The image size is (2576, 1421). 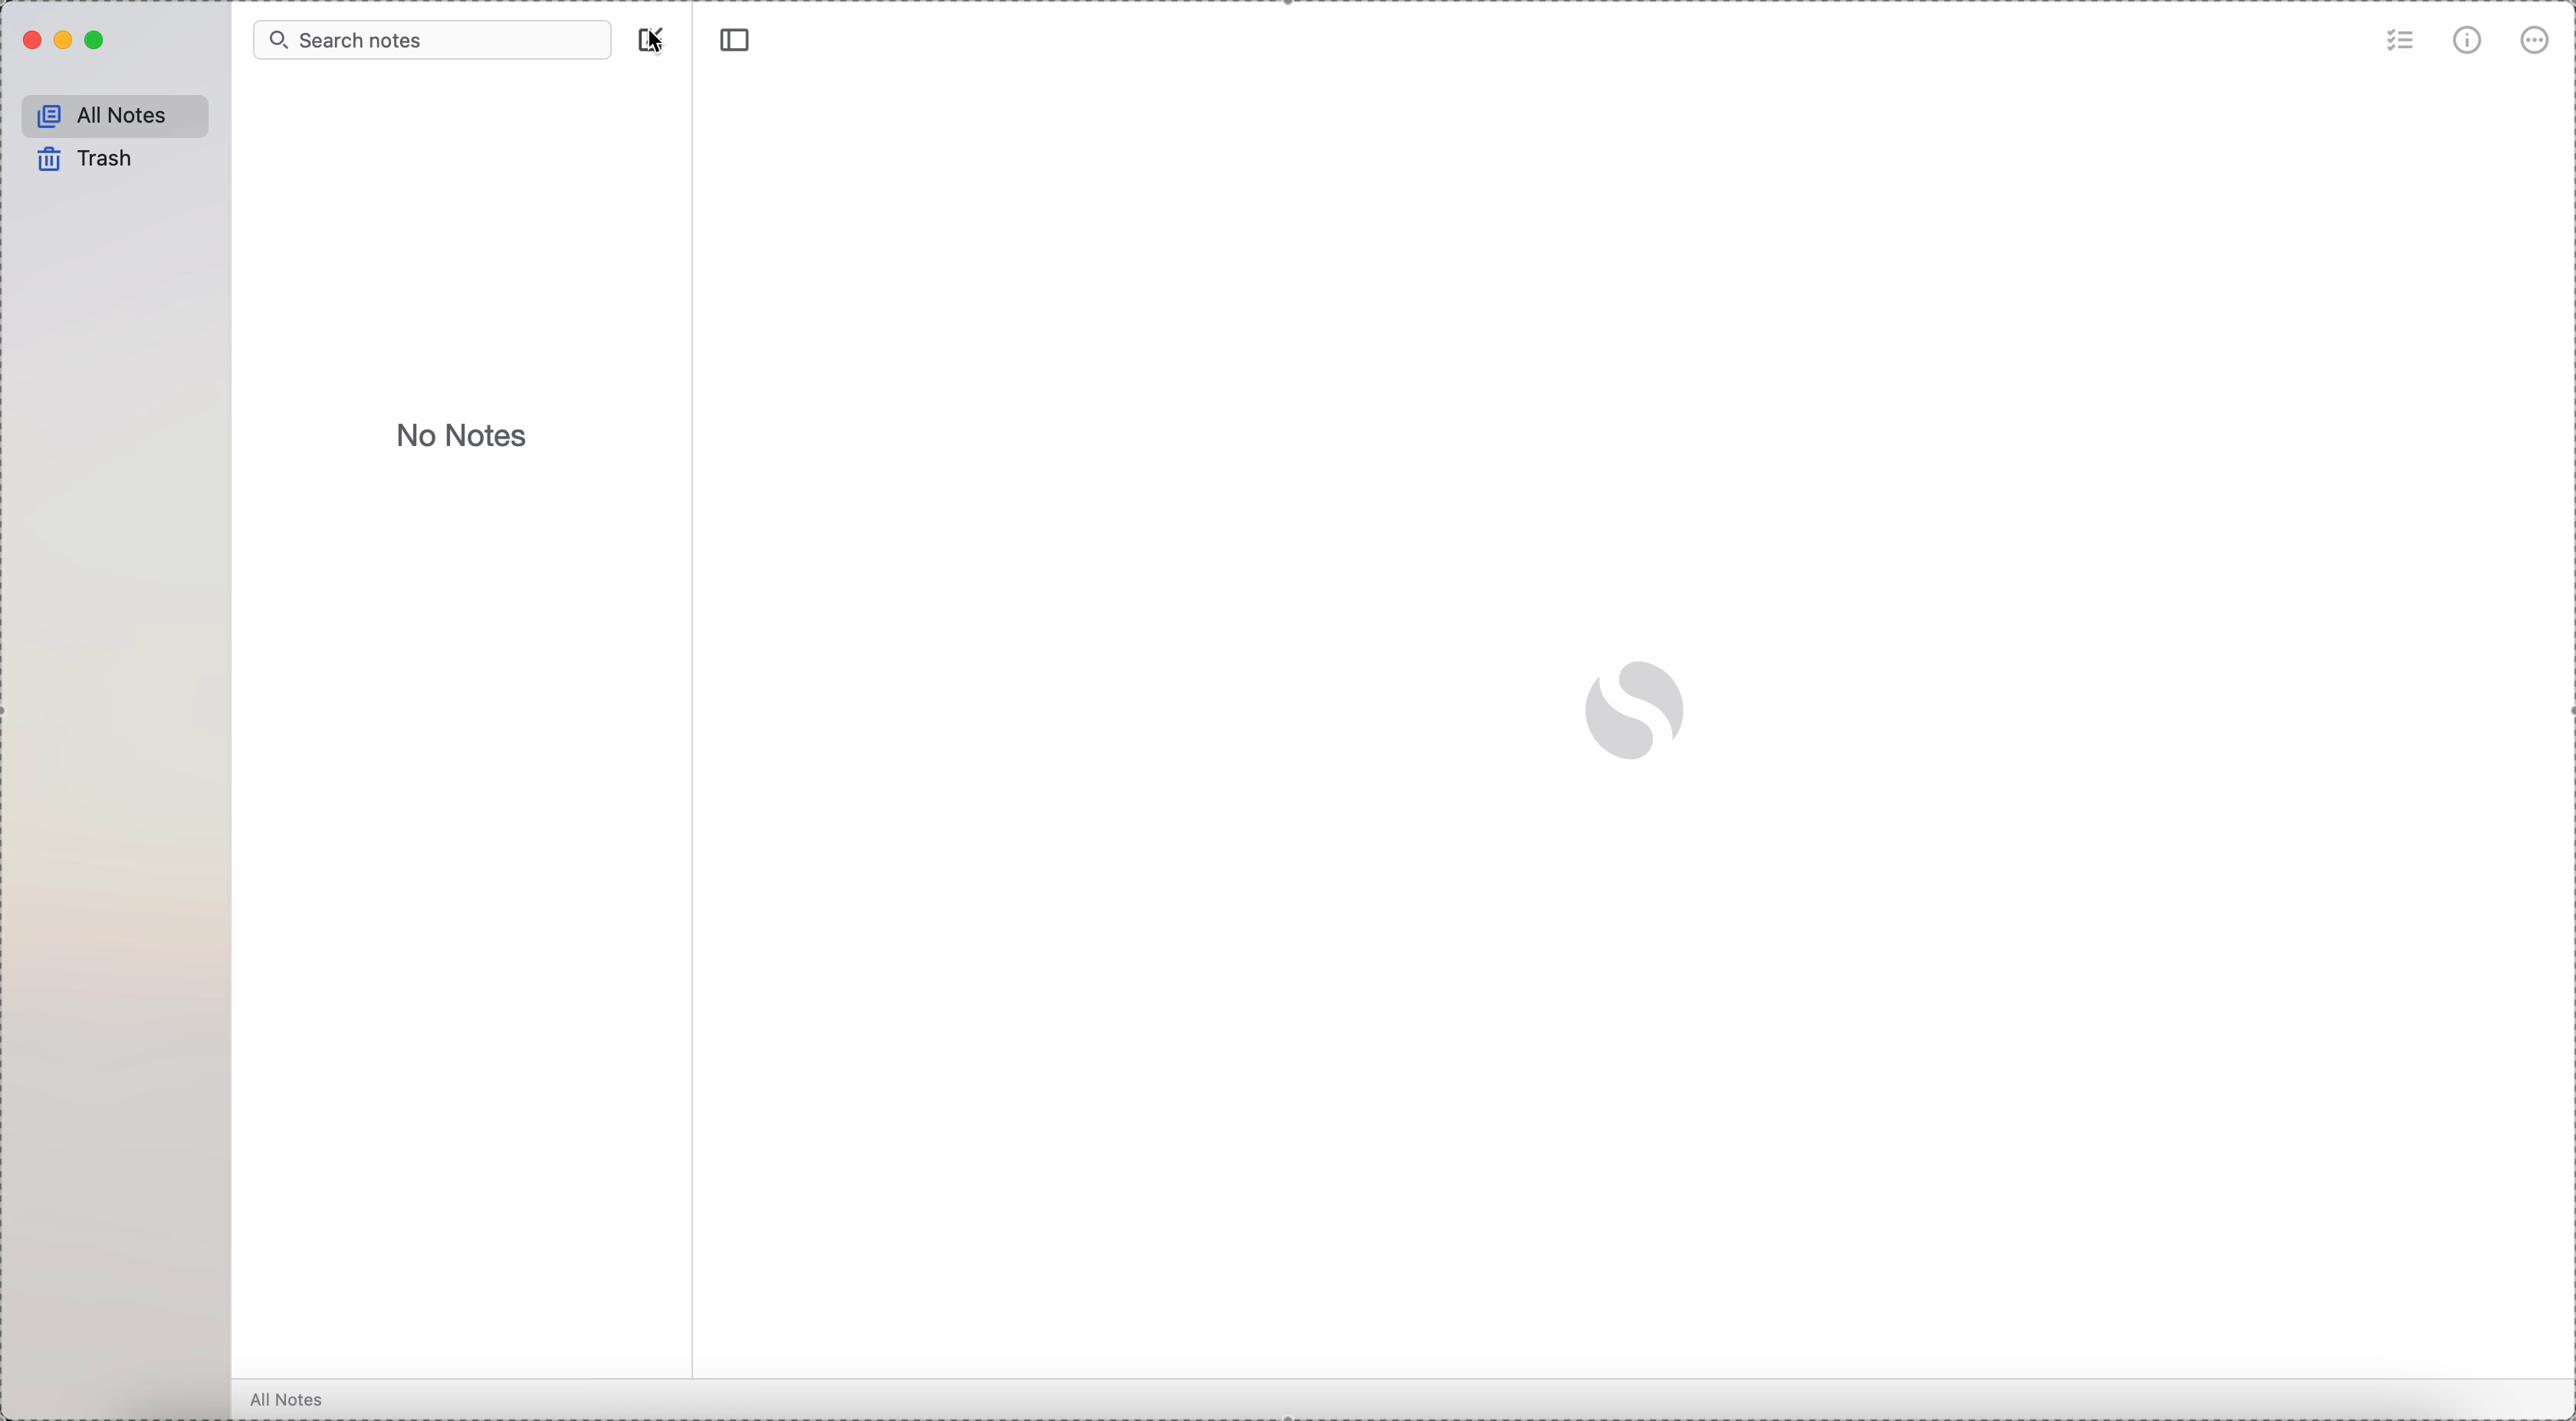 I want to click on minimize, so click(x=66, y=42).